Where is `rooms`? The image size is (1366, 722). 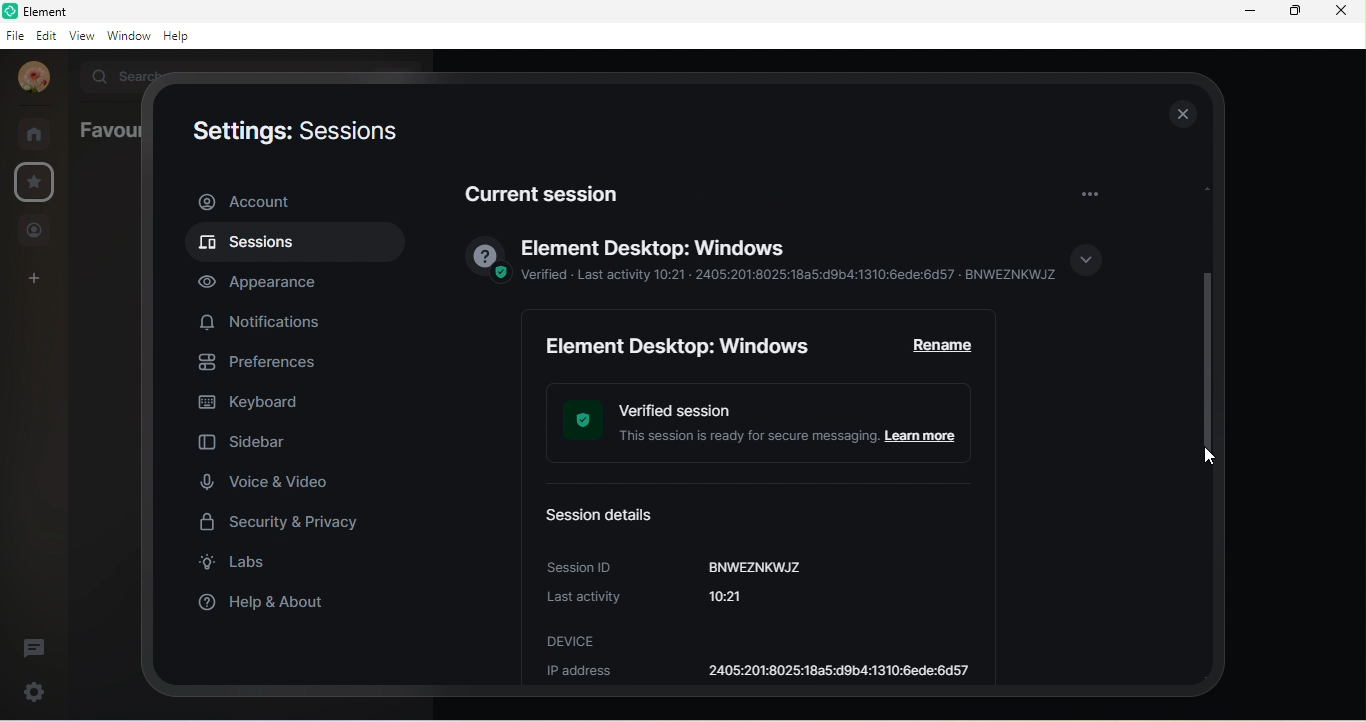 rooms is located at coordinates (39, 133).